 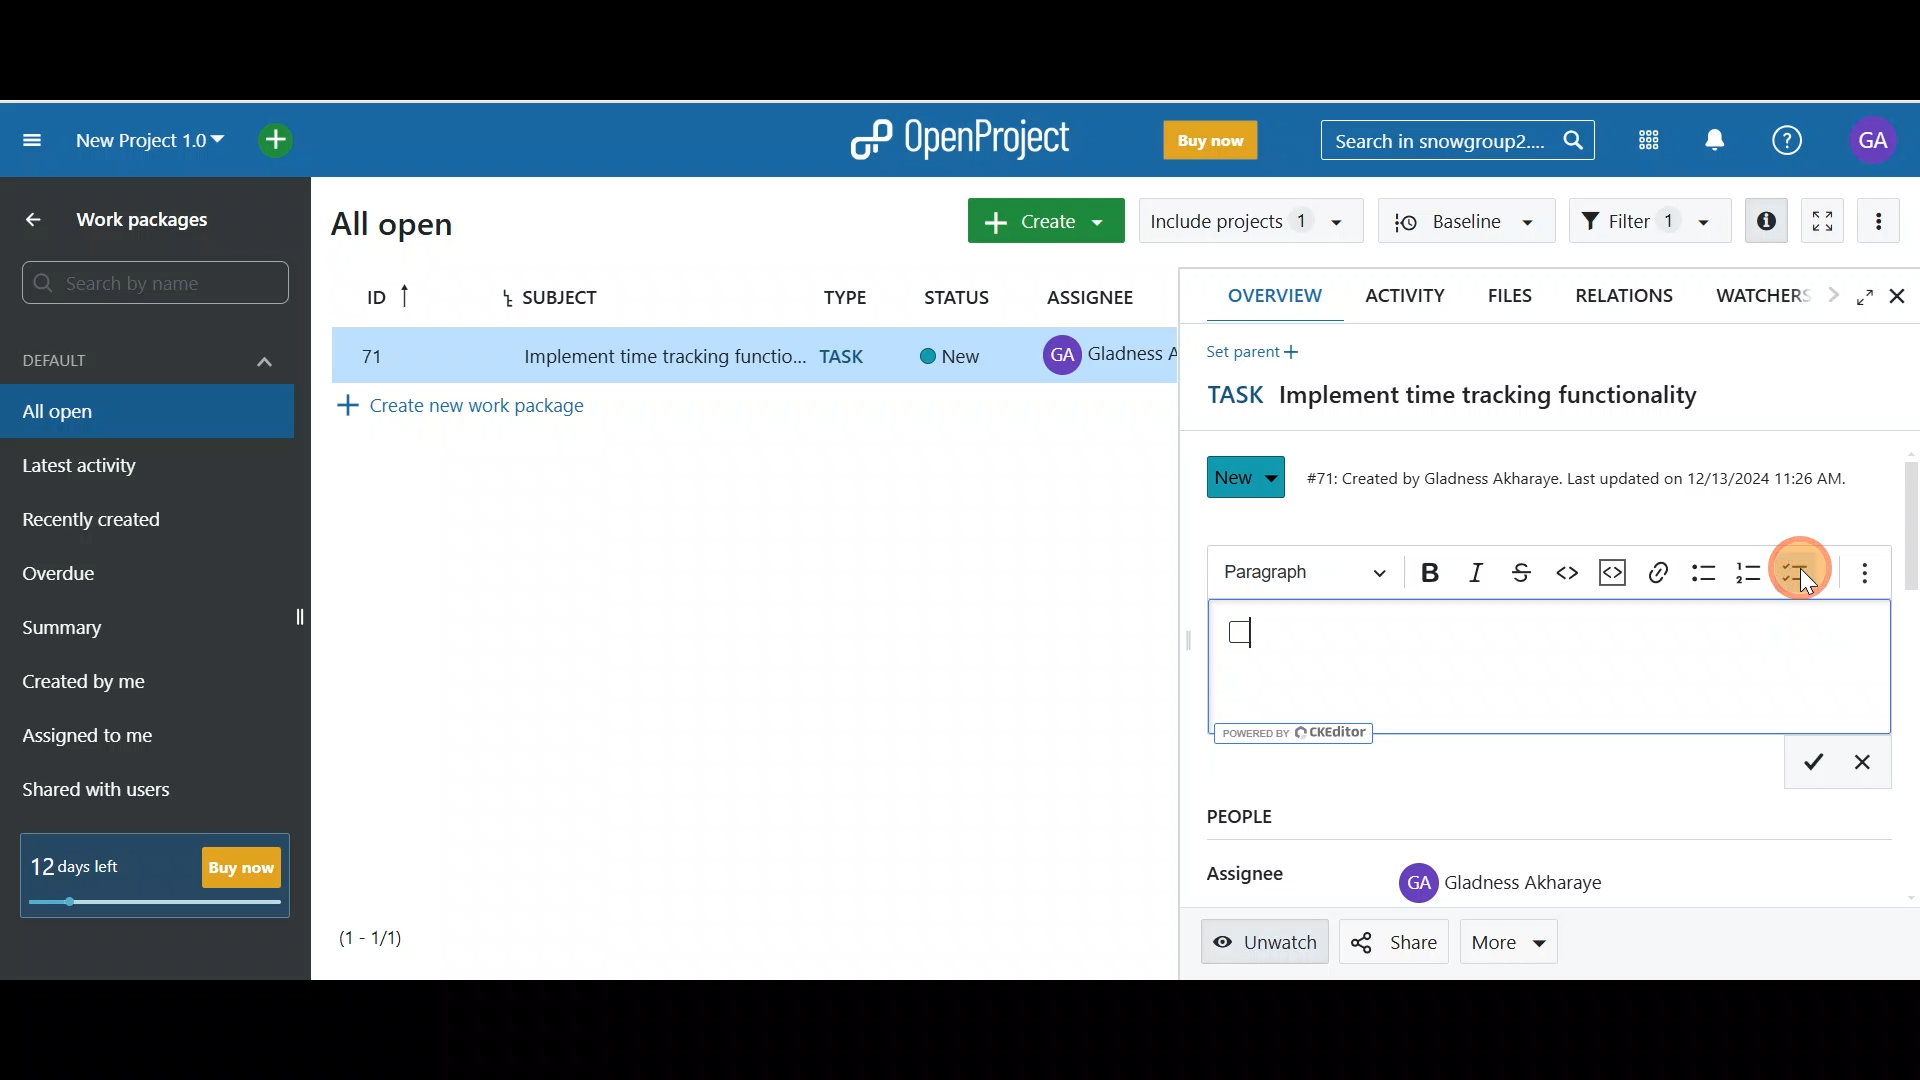 What do you see at coordinates (382, 299) in the screenshot?
I see `ID` at bounding box center [382, 299].